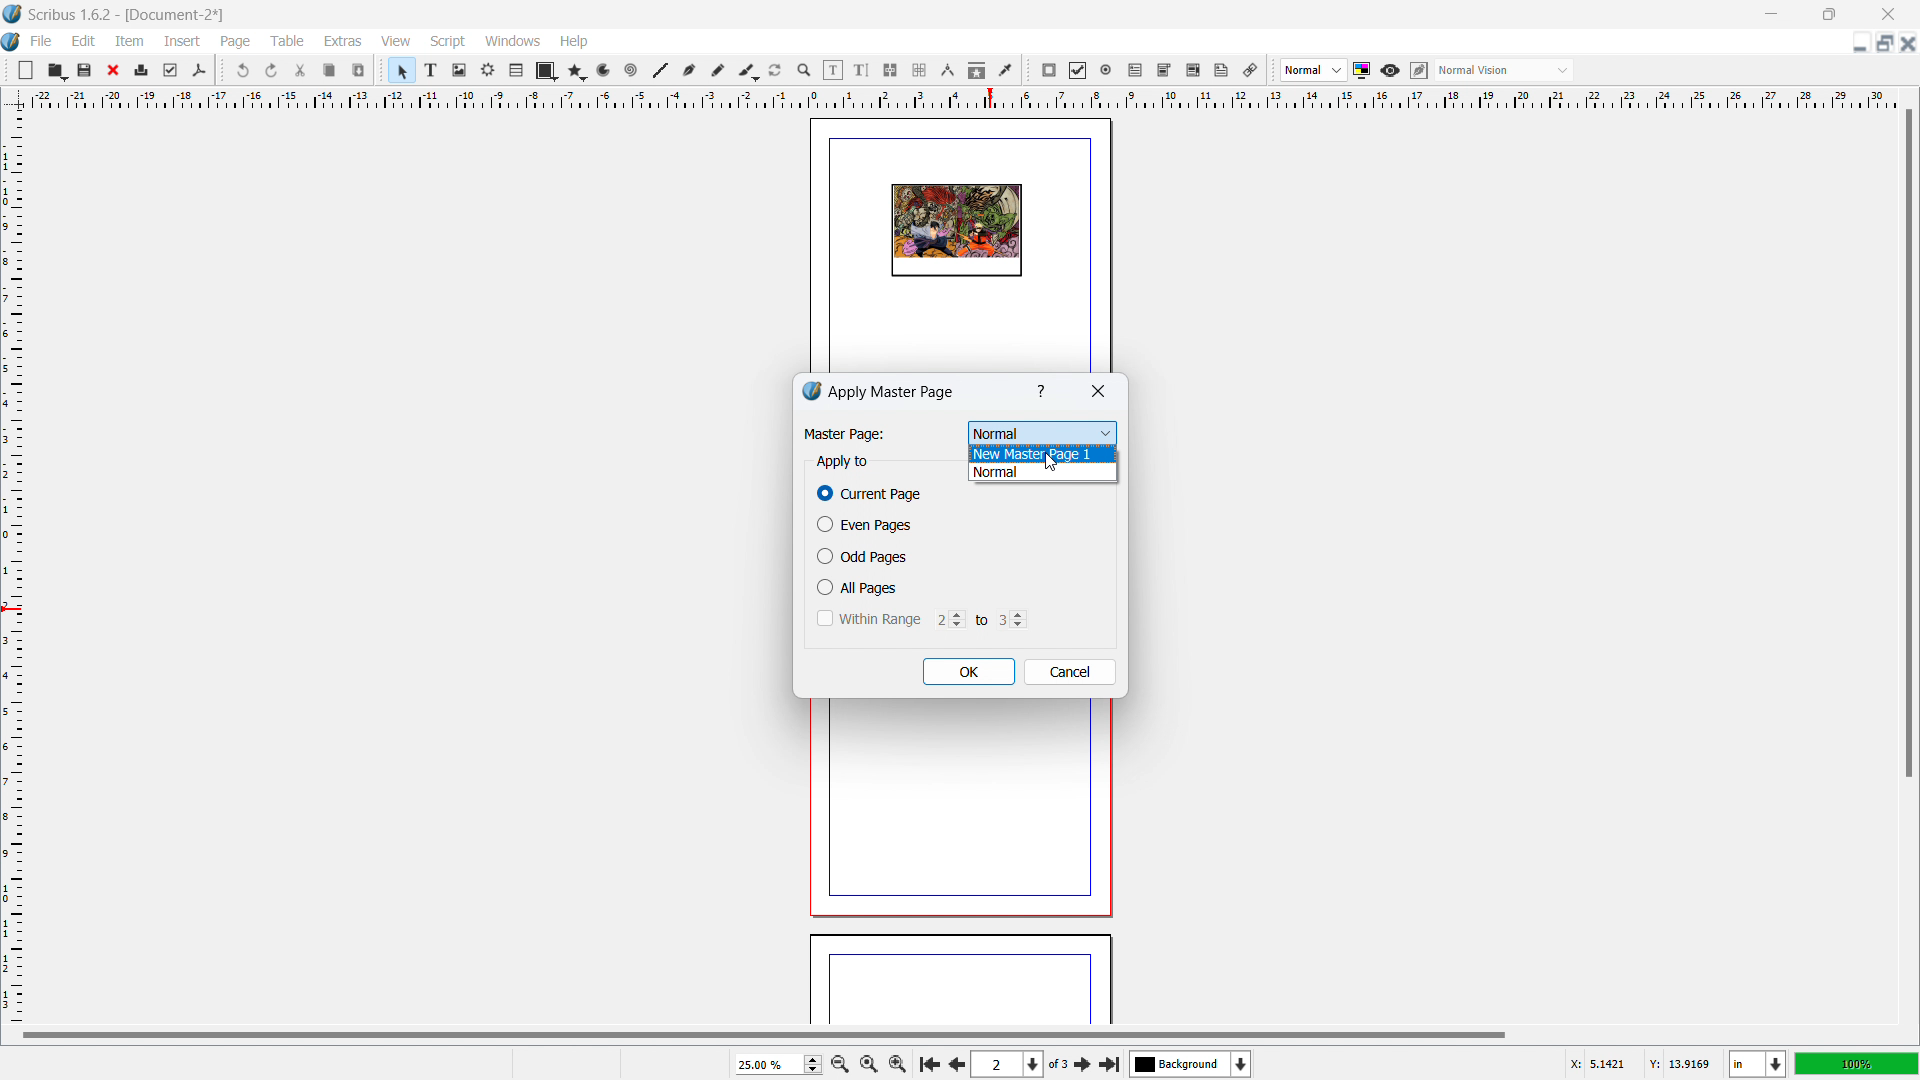 Image resolution: width=1920 pixels, height=1080 pixels. Describe the element at coordinates (778, 1064) in the screenshot. I see `zoom level` at that location.